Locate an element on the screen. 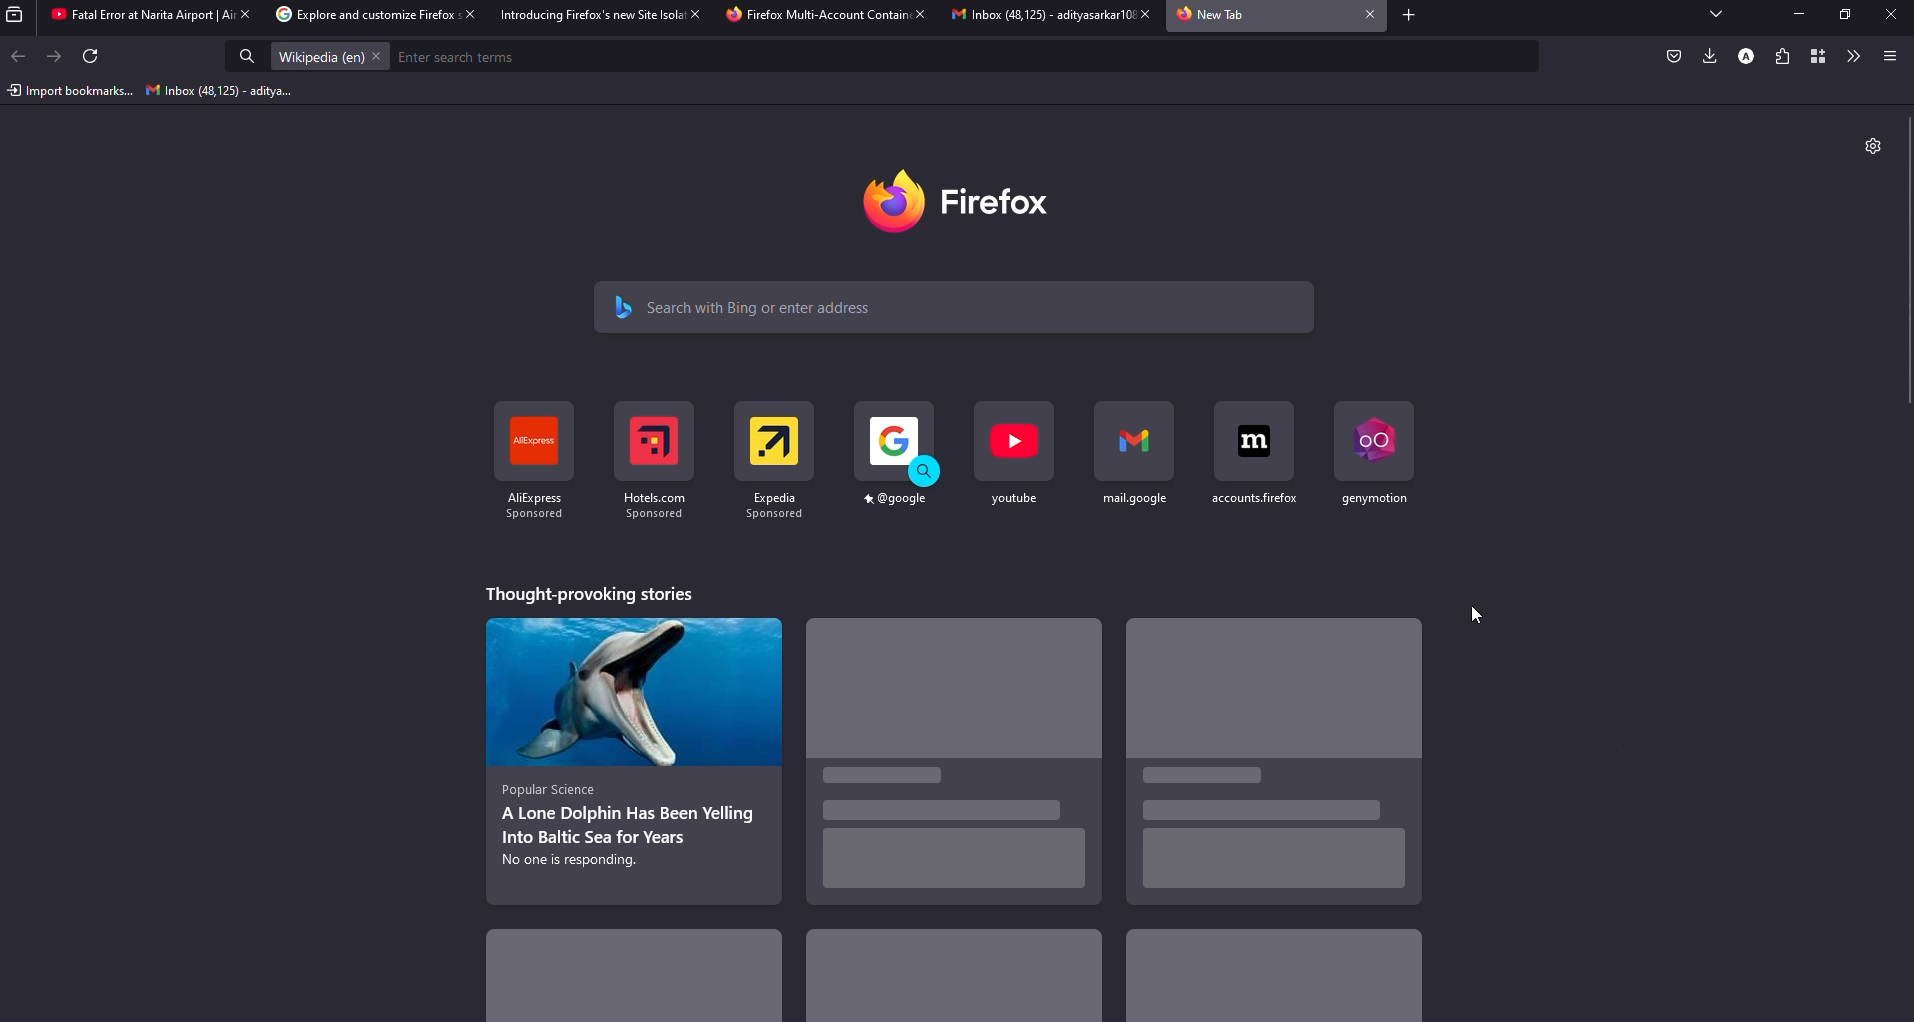  view recent is located at coordinates (18, 15).